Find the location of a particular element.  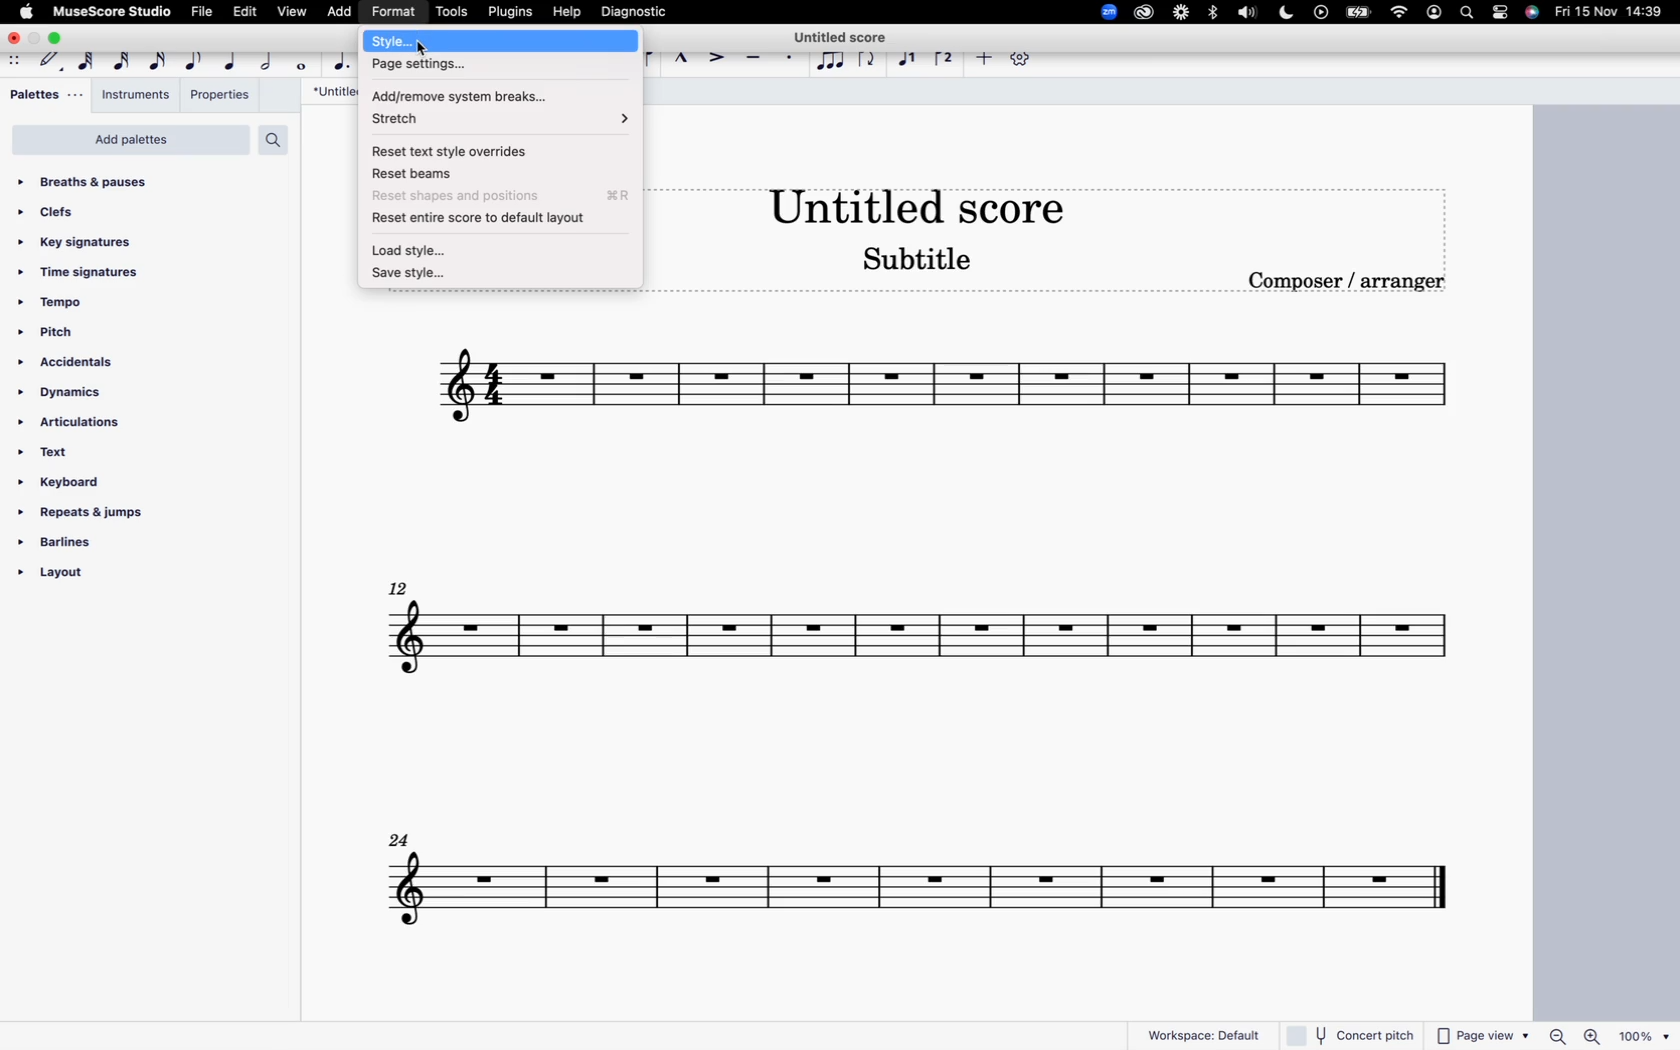

help is located at coordinates (571, 12).